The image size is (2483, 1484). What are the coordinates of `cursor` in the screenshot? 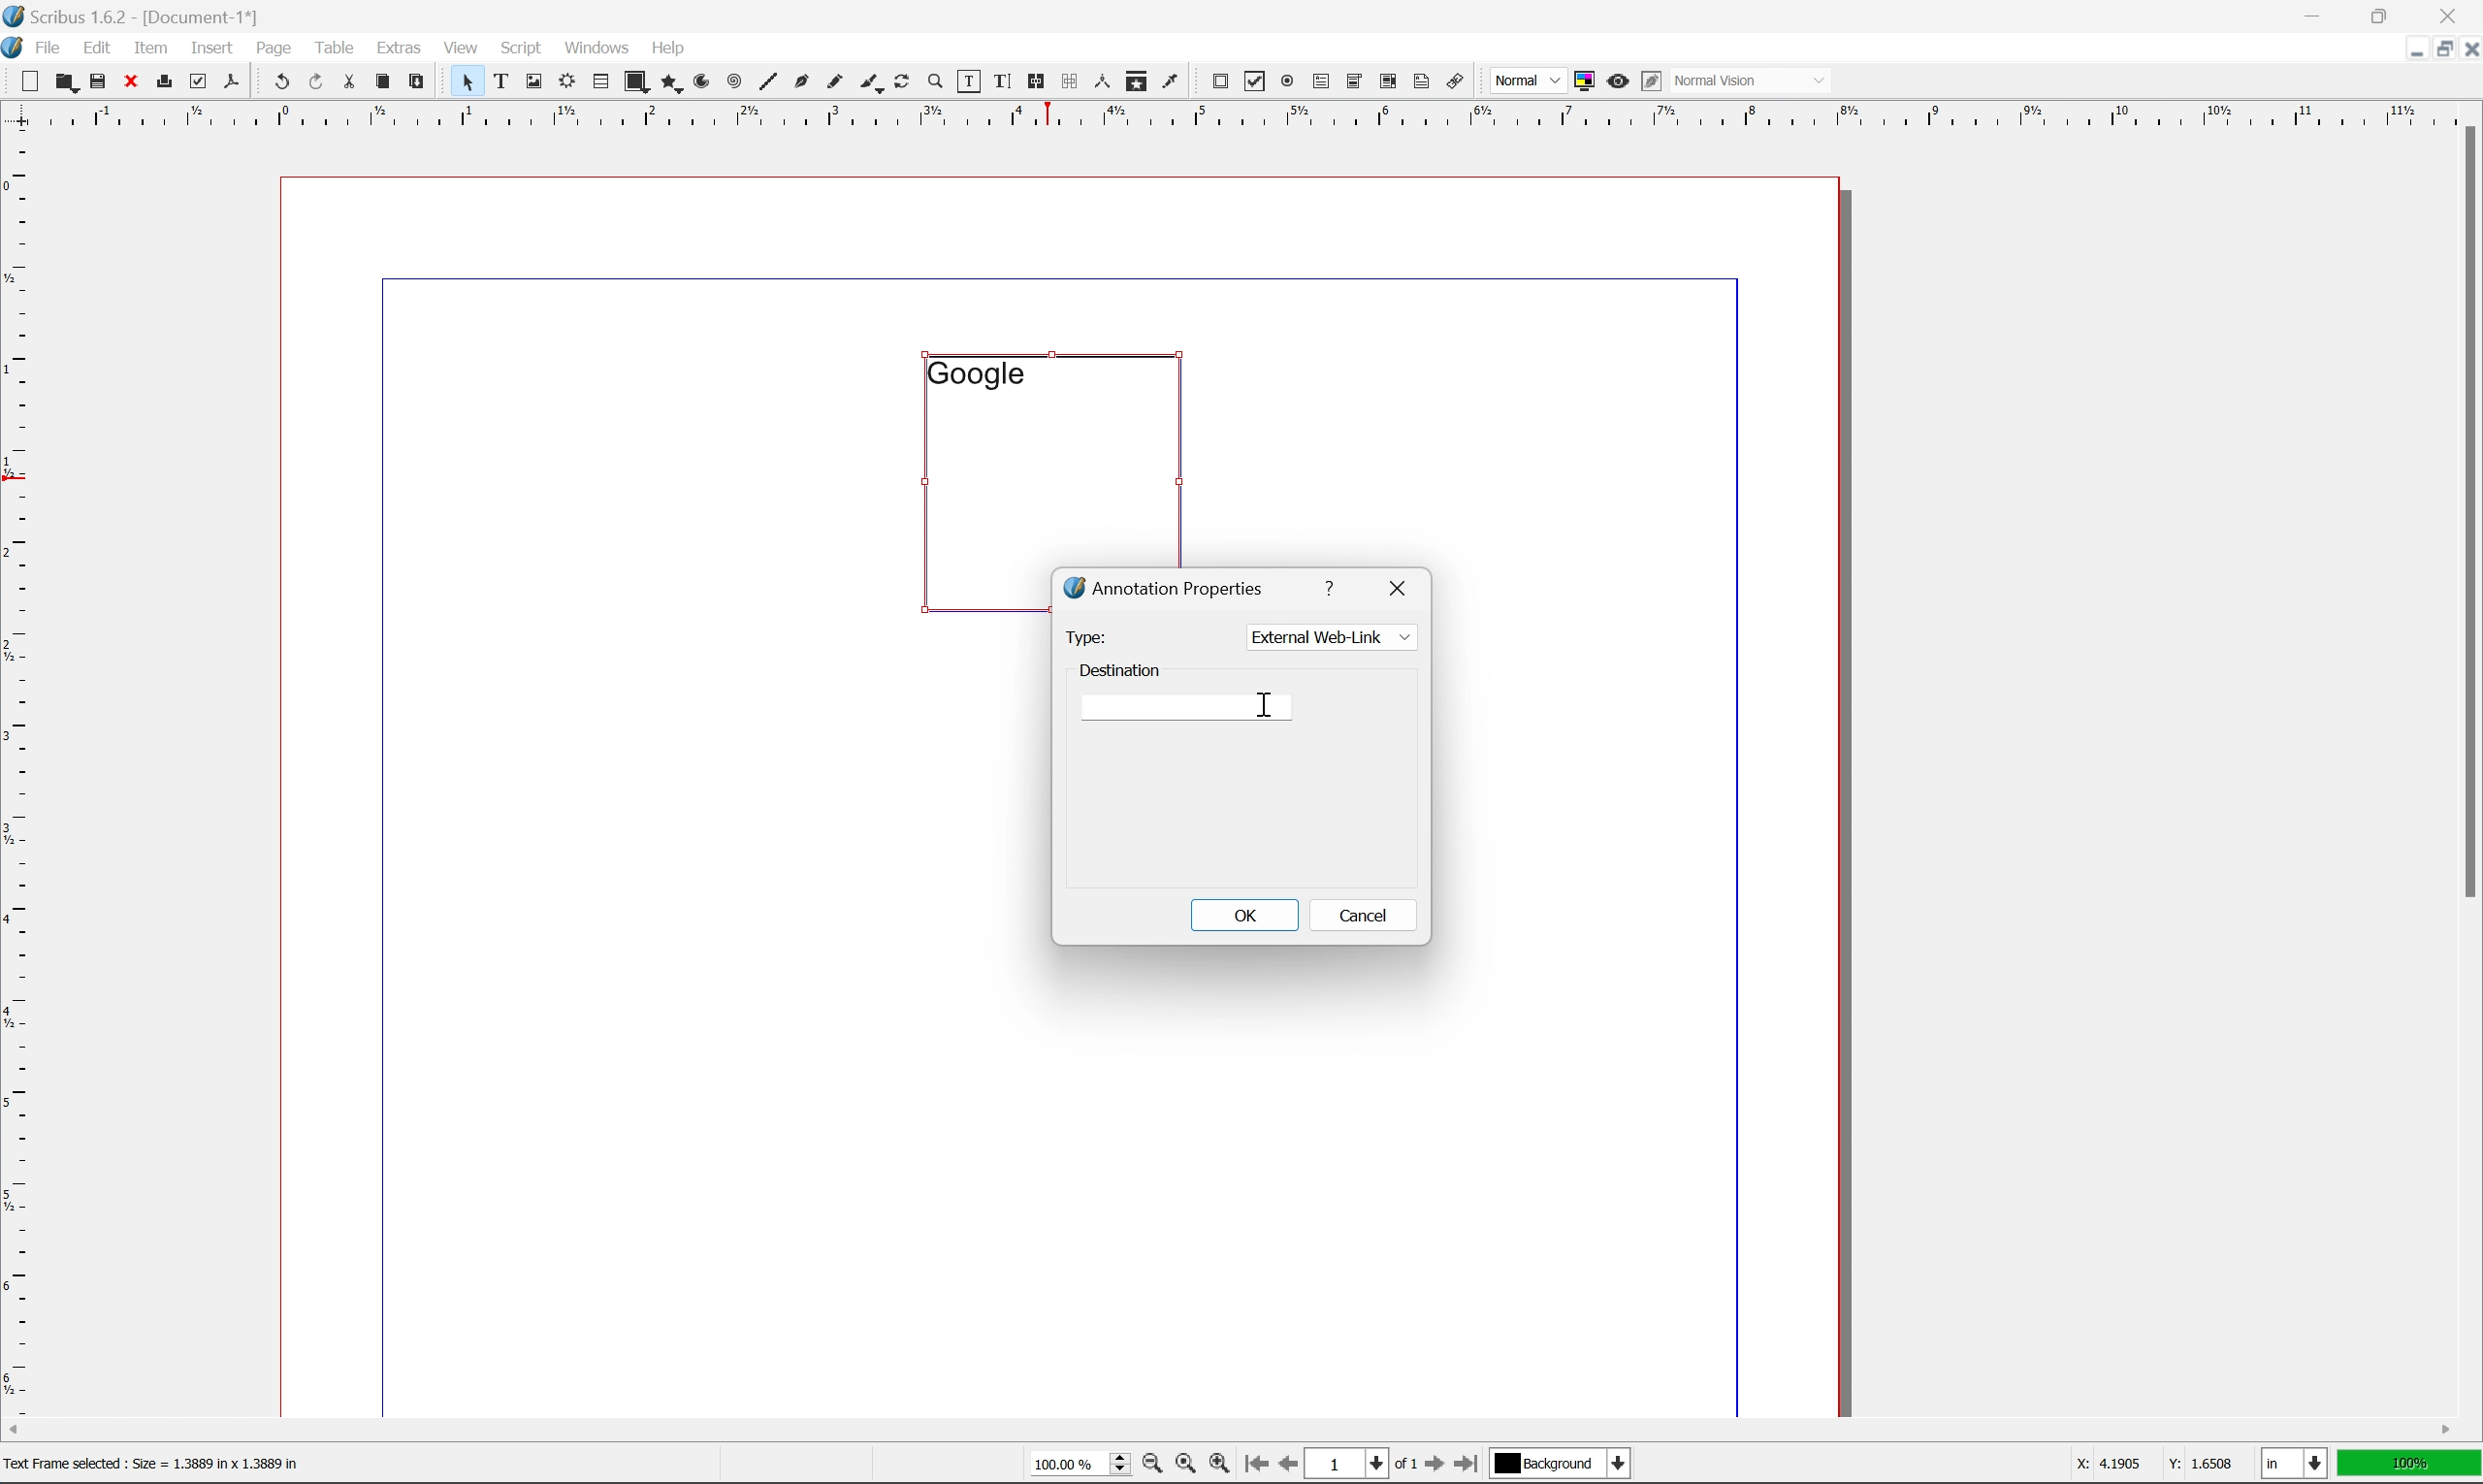 It's located at (1270, 706).